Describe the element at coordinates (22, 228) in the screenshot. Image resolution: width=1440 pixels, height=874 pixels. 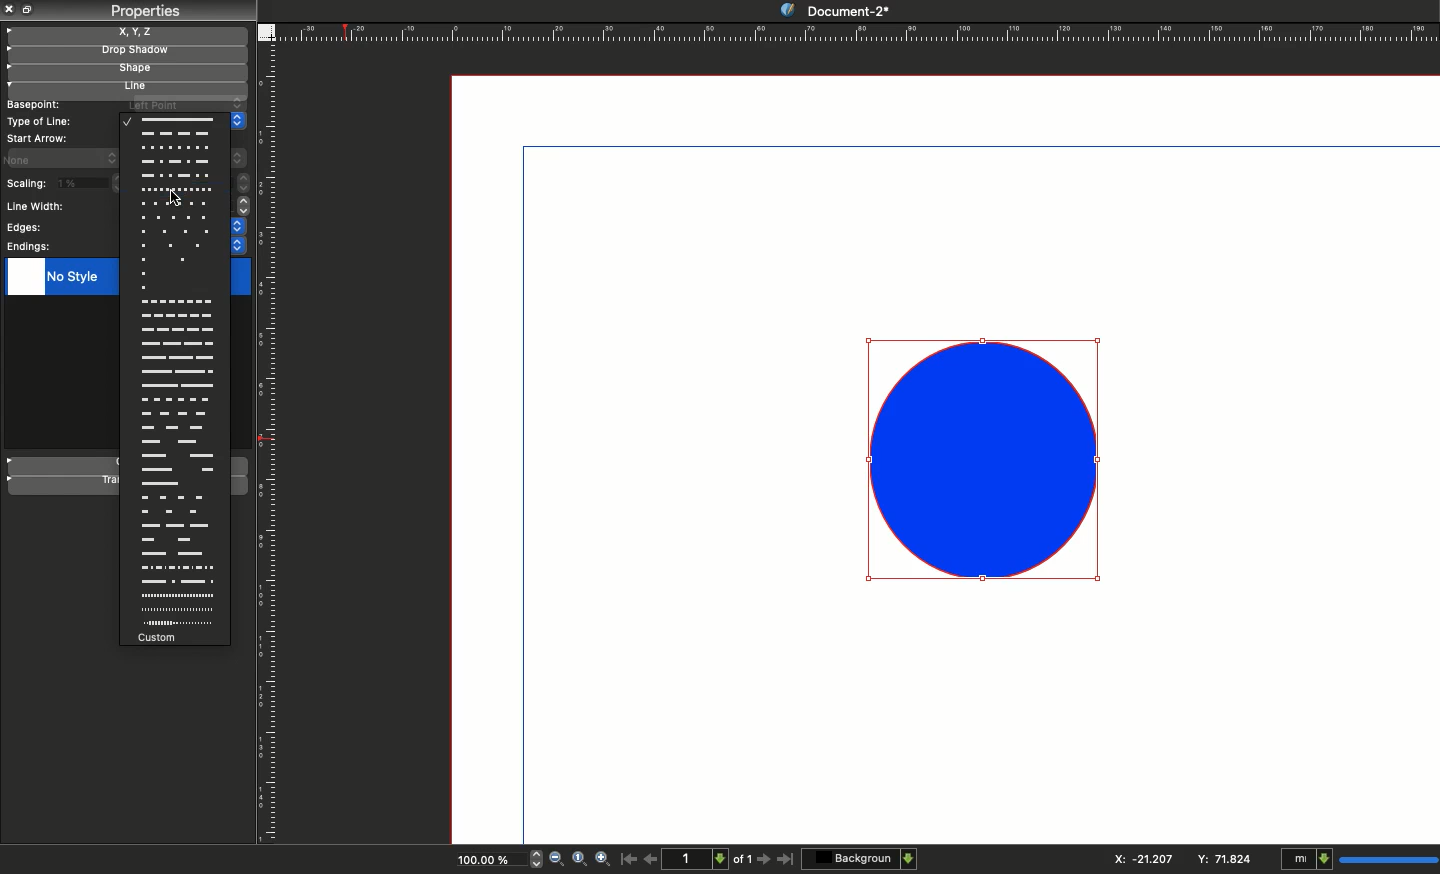
I see `Edges` at that location.